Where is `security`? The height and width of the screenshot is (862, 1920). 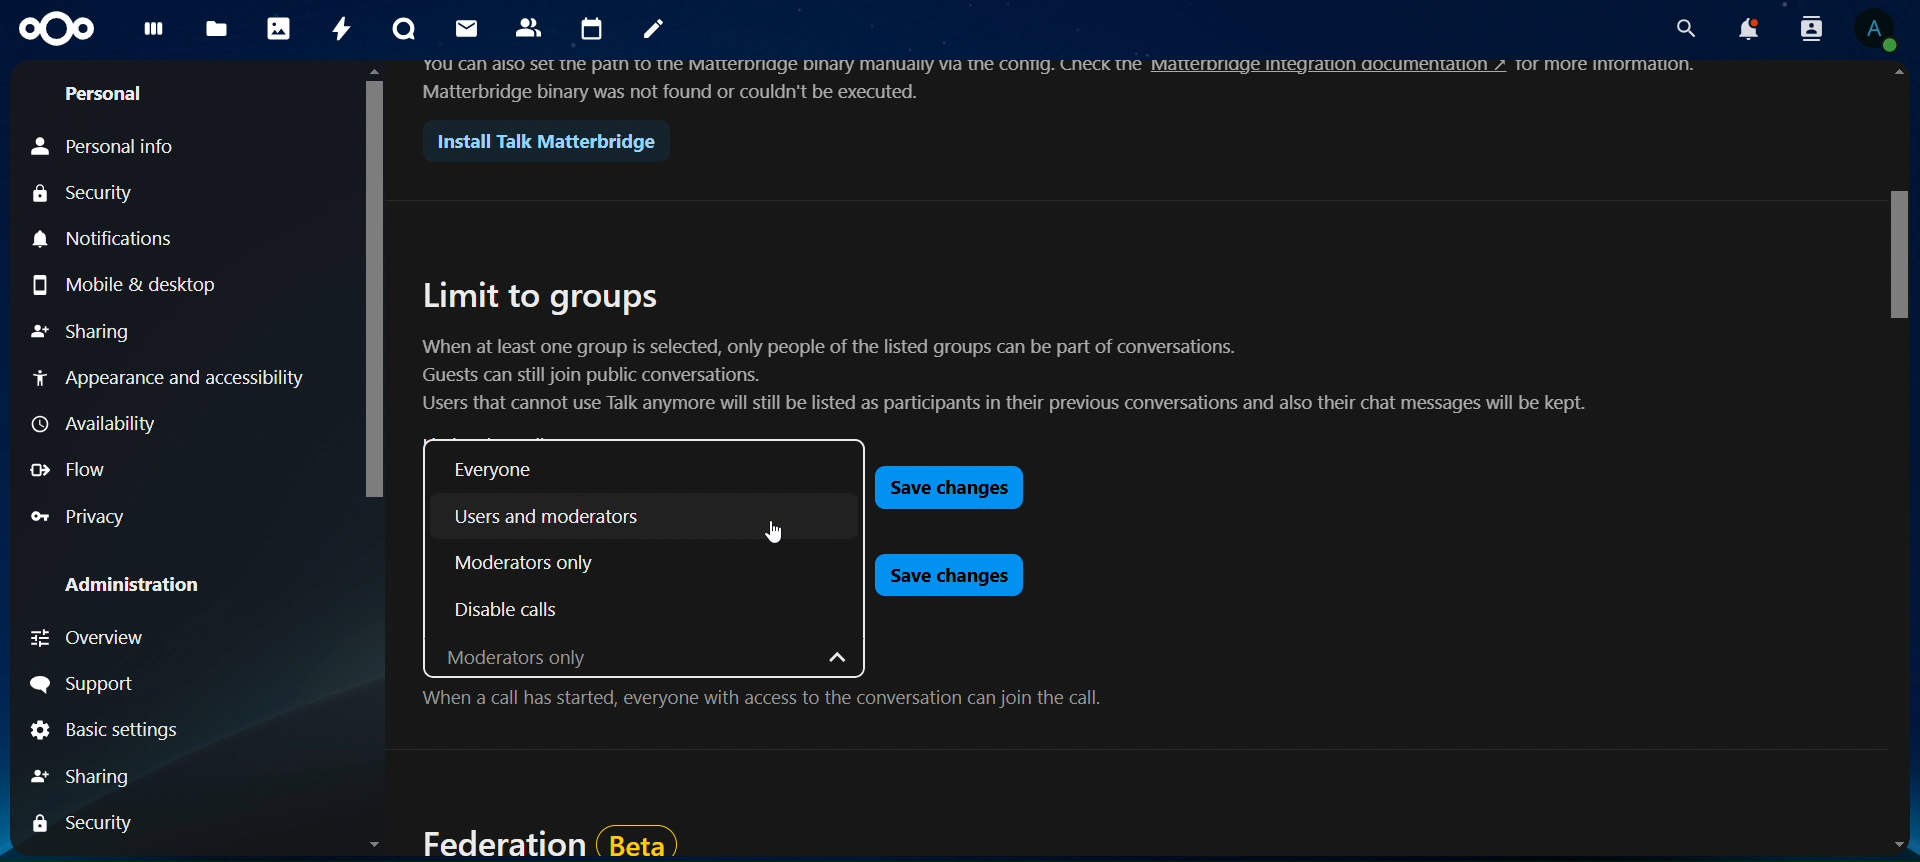 security is located at coordinates (87, 824).